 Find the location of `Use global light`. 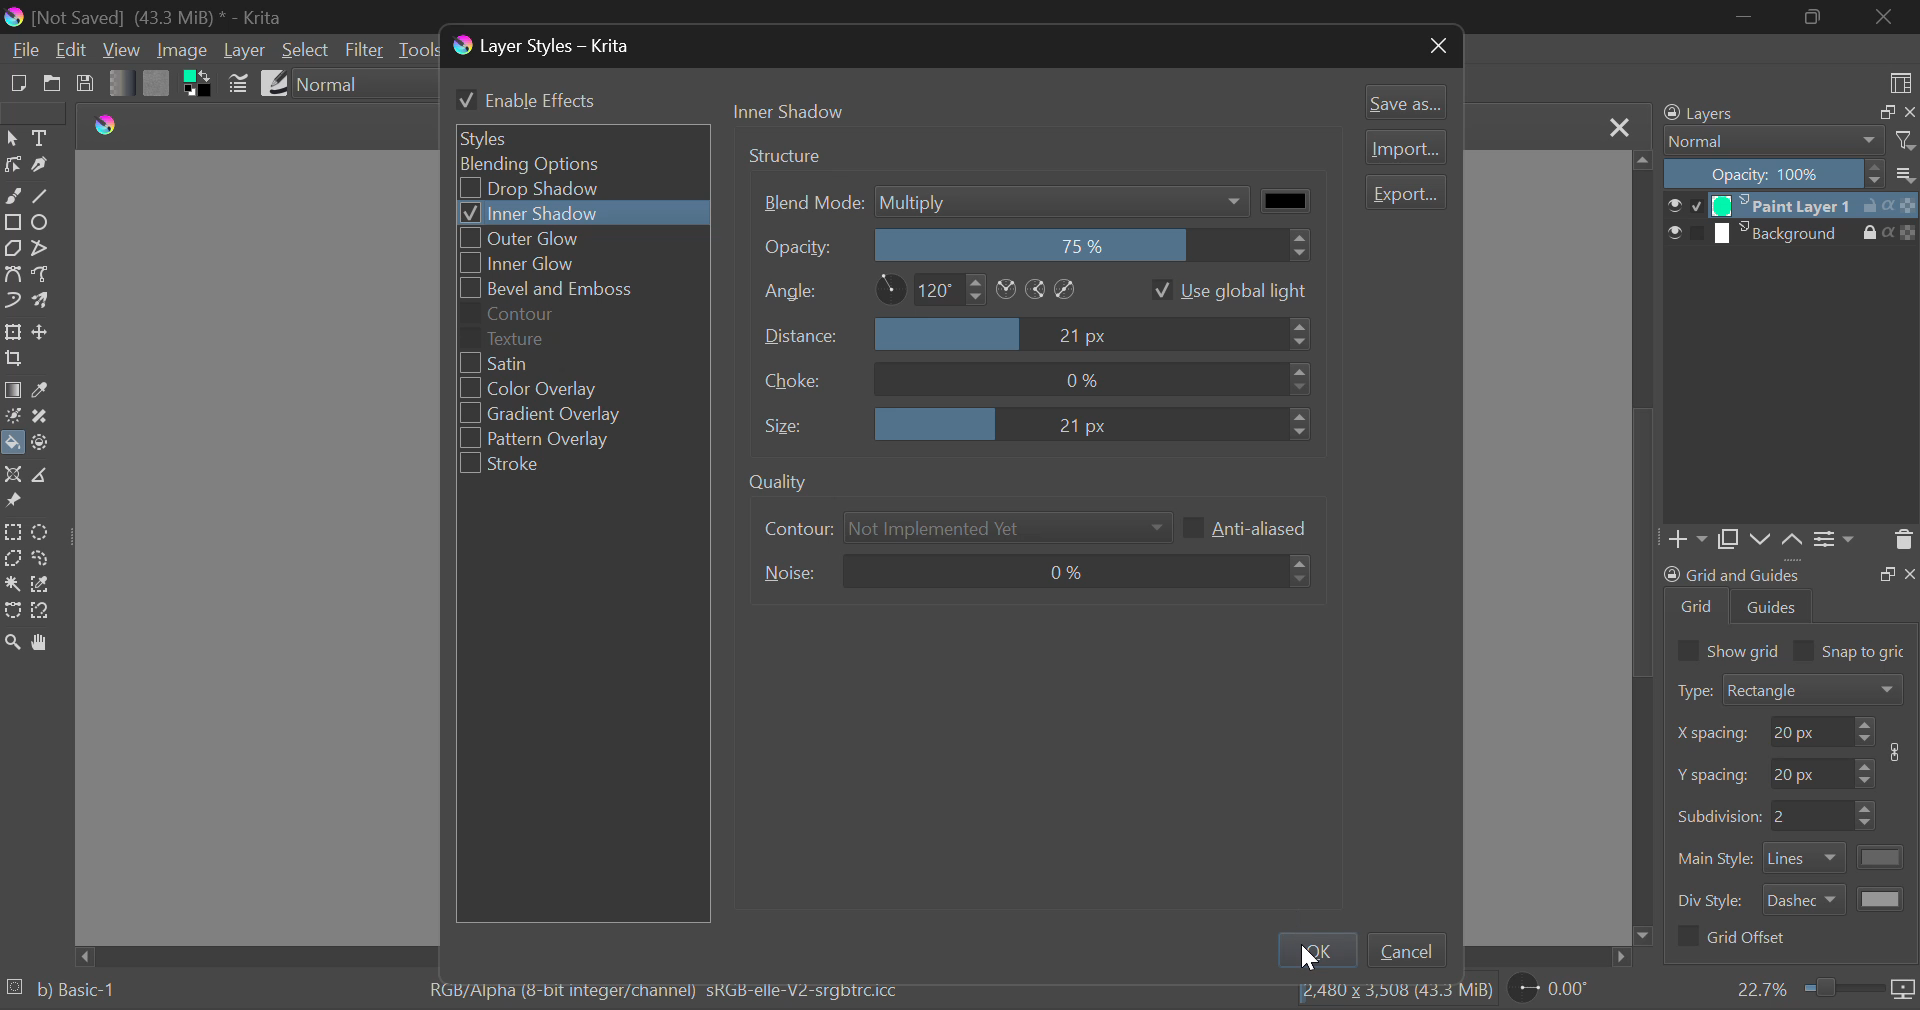

Use global light is located at coordinates (1229, 289).